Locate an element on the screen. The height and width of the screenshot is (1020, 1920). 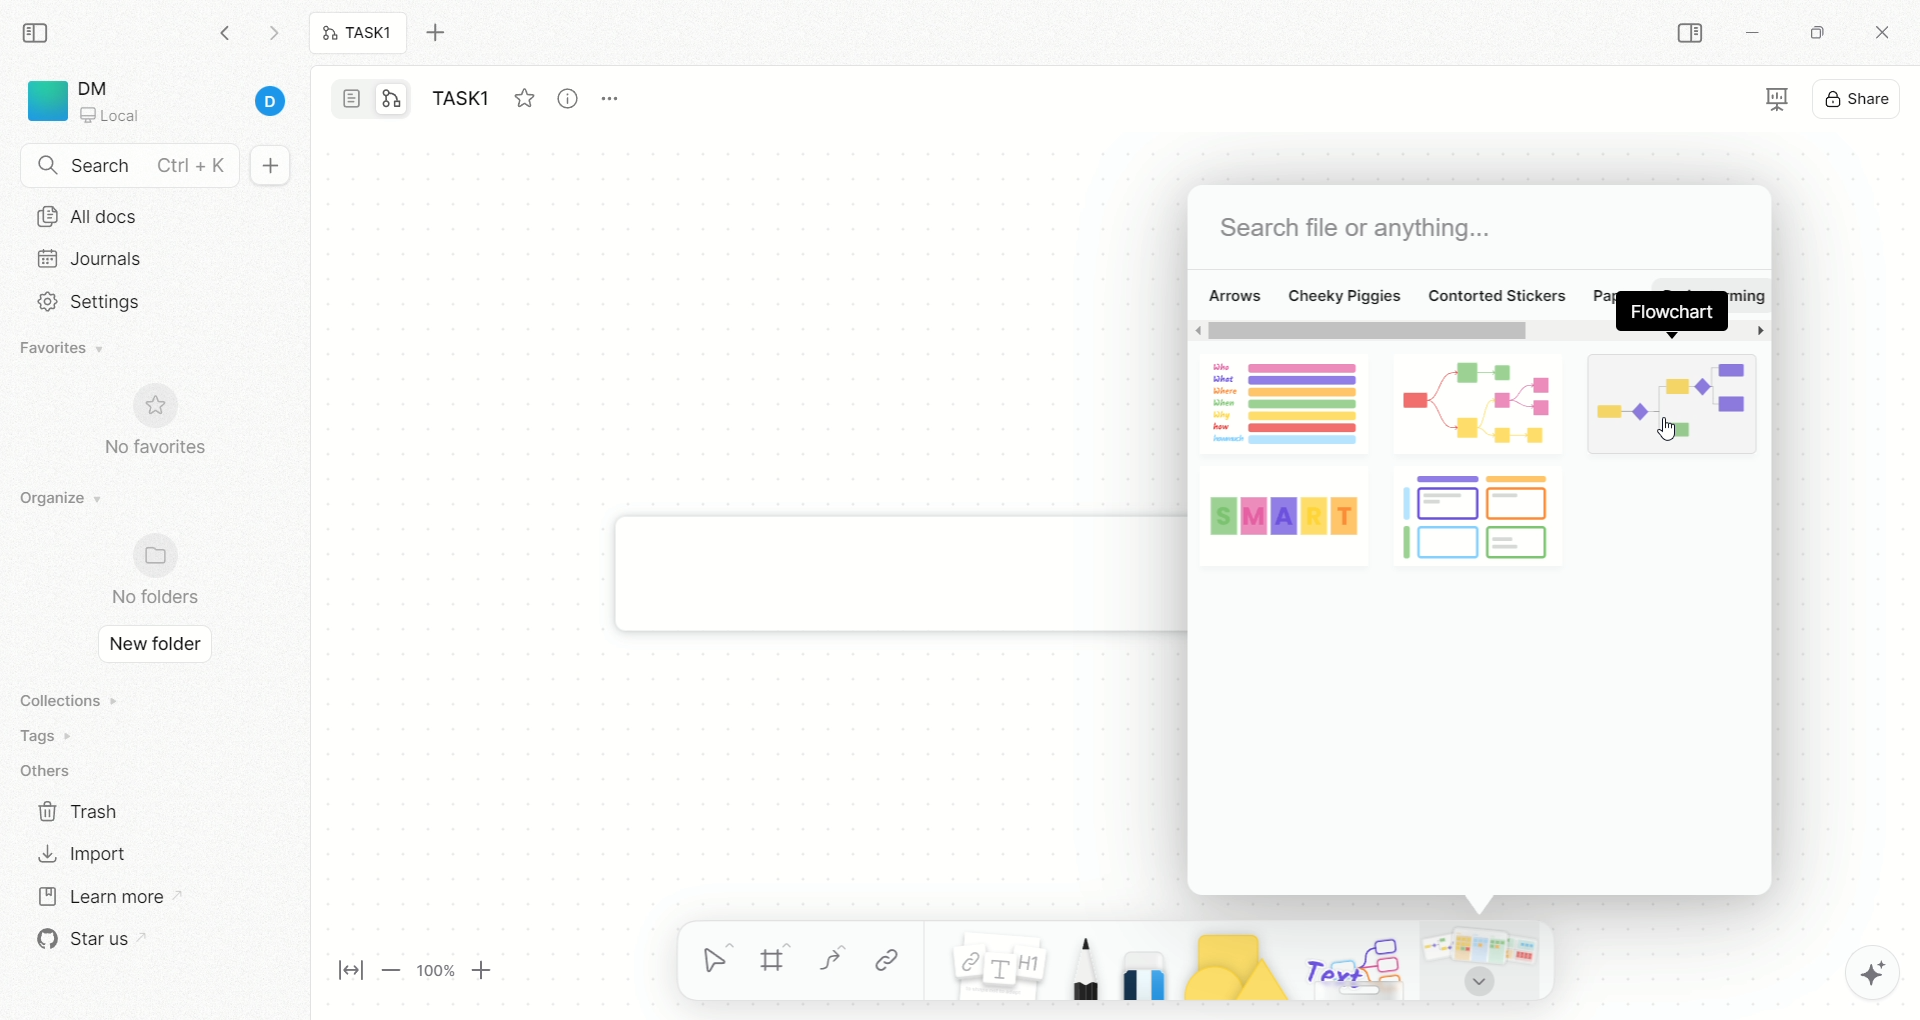
COLLAPSE SIDEBAR is located at coordinates (1691, 34).